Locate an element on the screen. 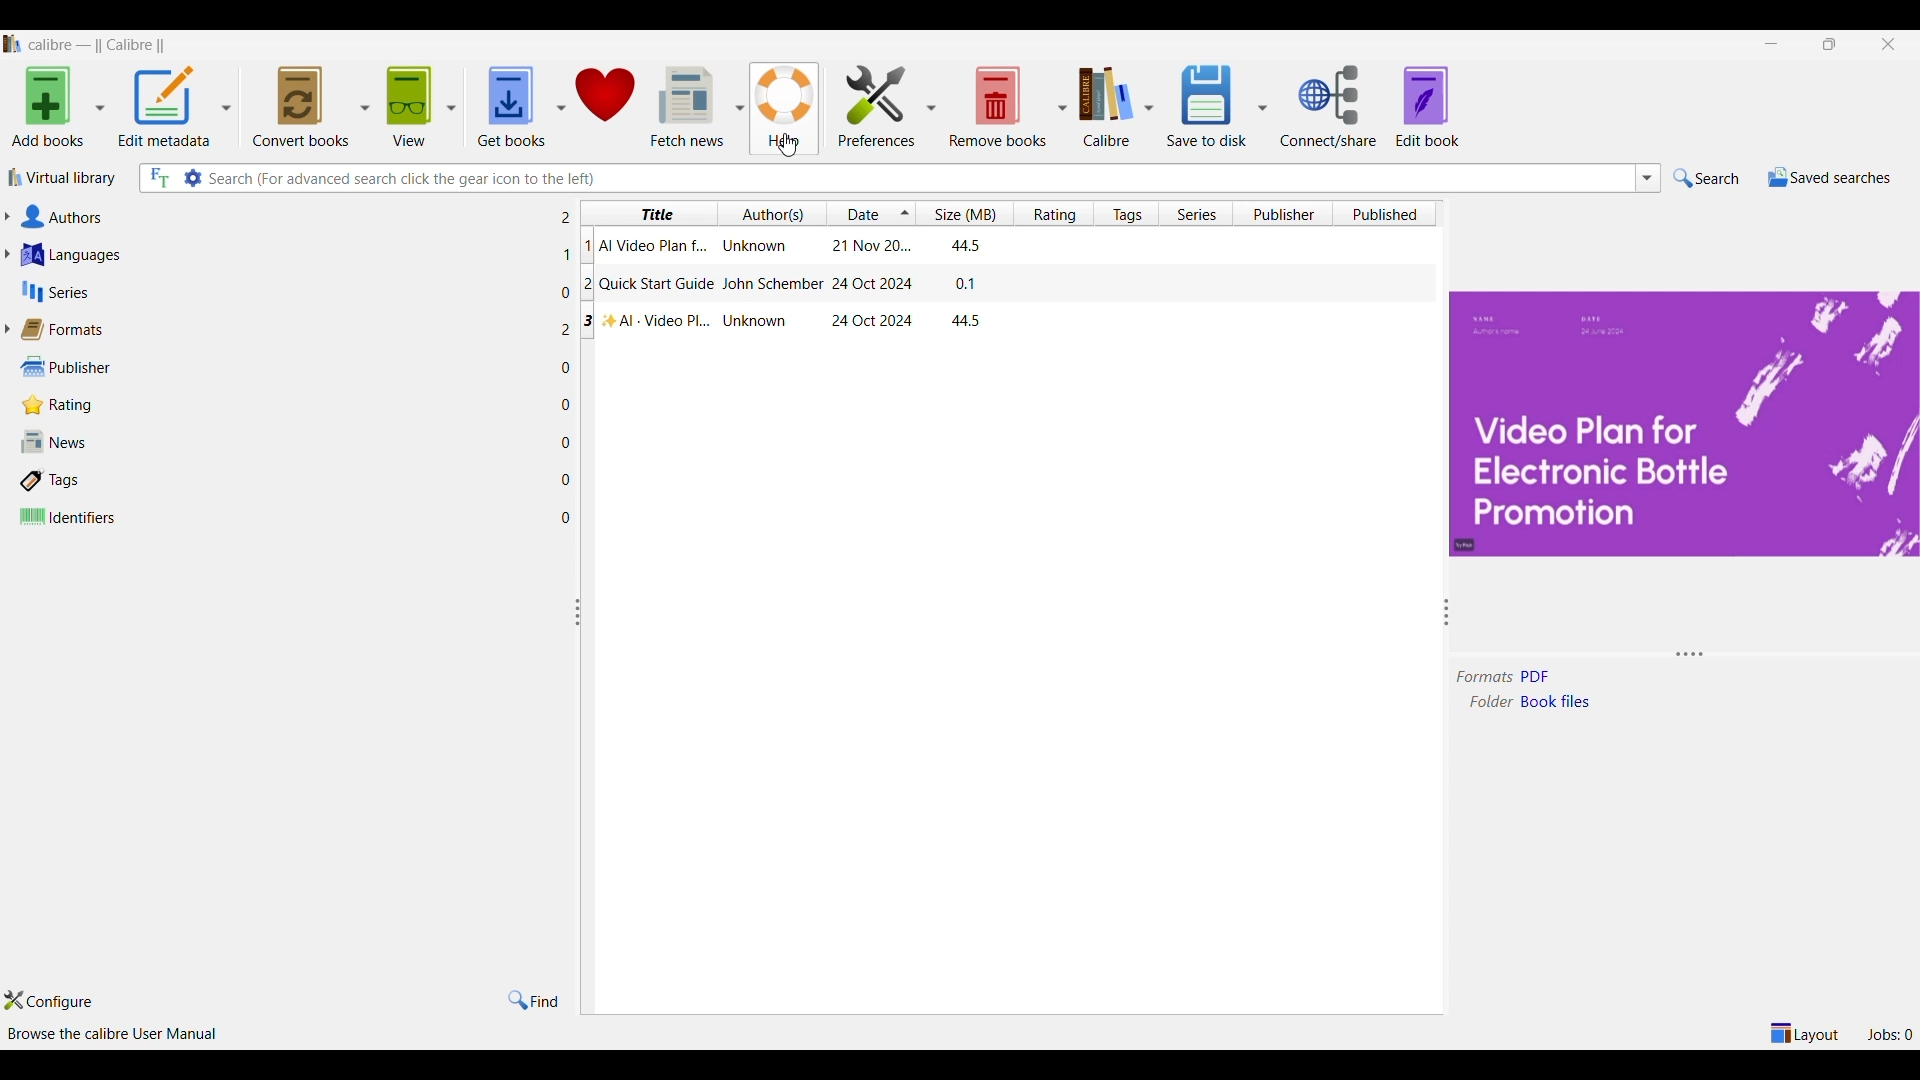  Add books is located at coordinates (47, 106).